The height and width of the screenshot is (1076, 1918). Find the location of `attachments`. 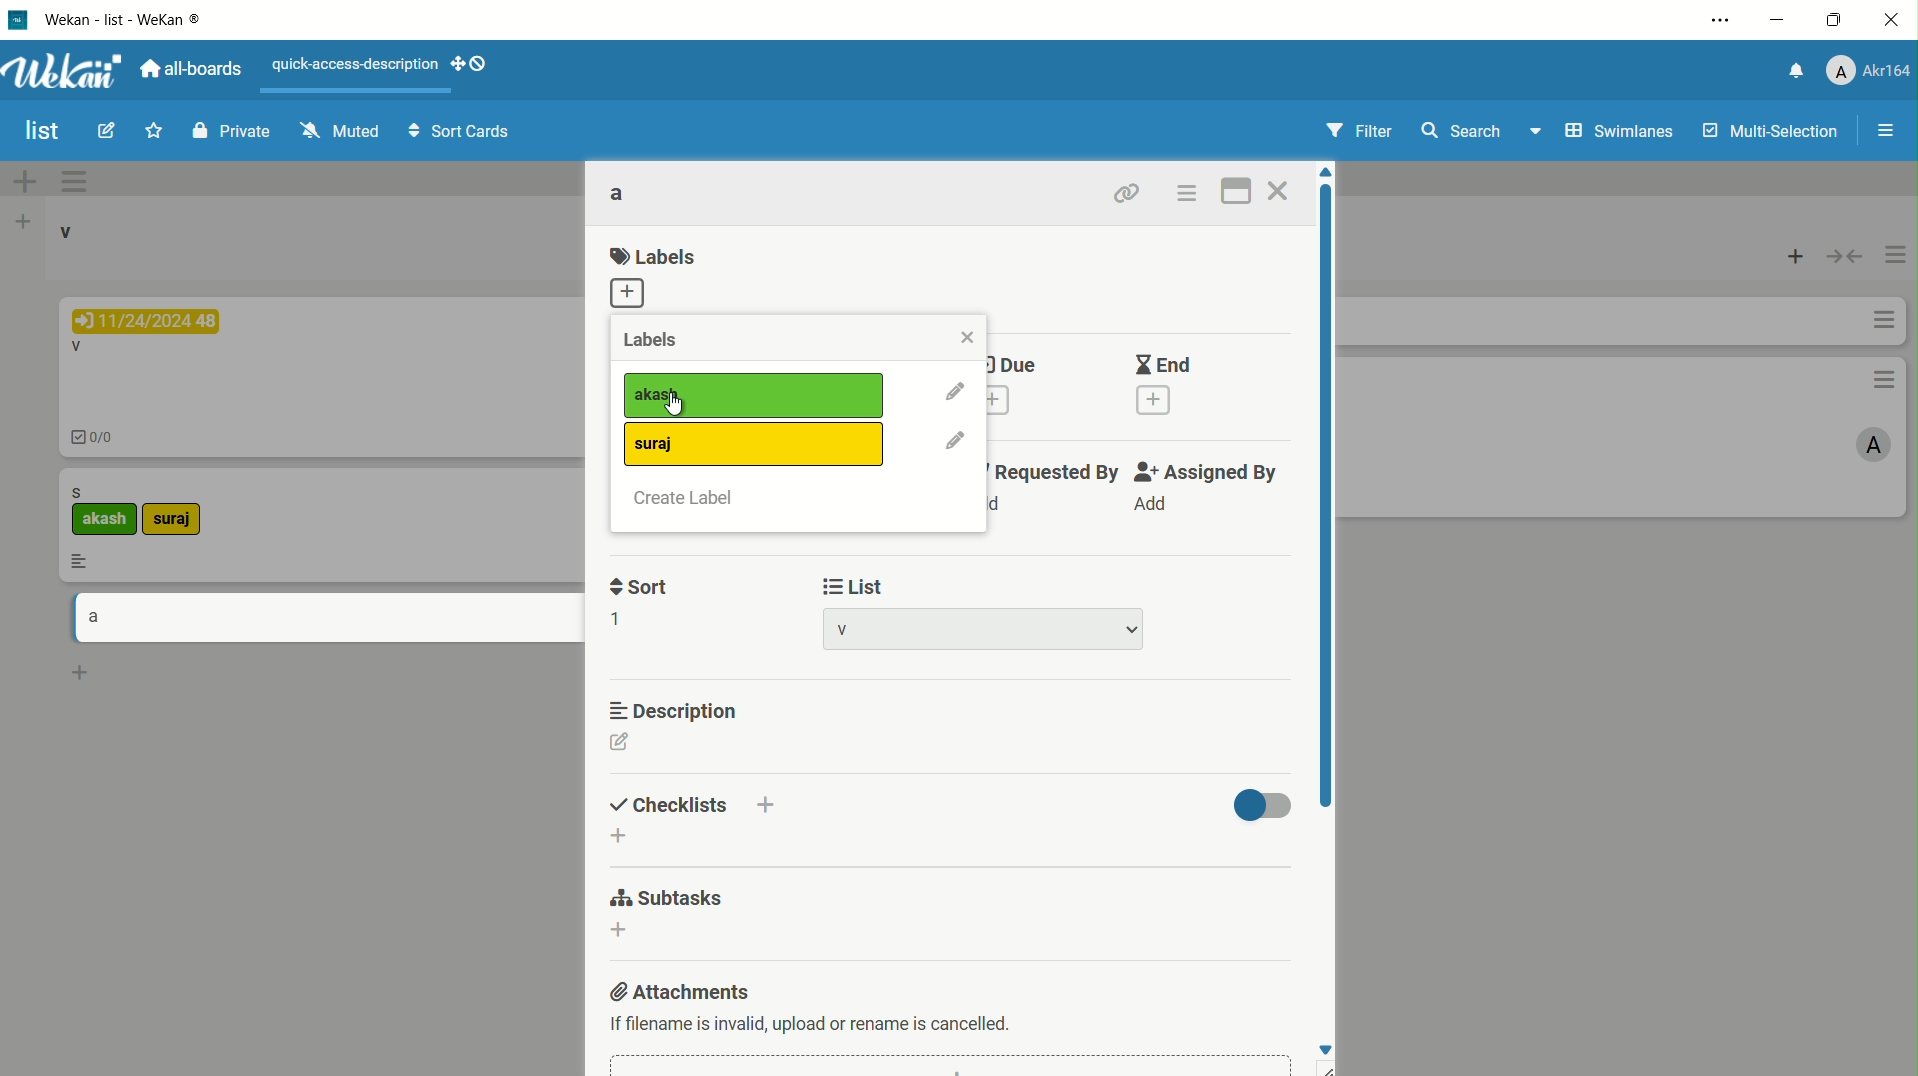

attachments is located at coordinates (684, 991).